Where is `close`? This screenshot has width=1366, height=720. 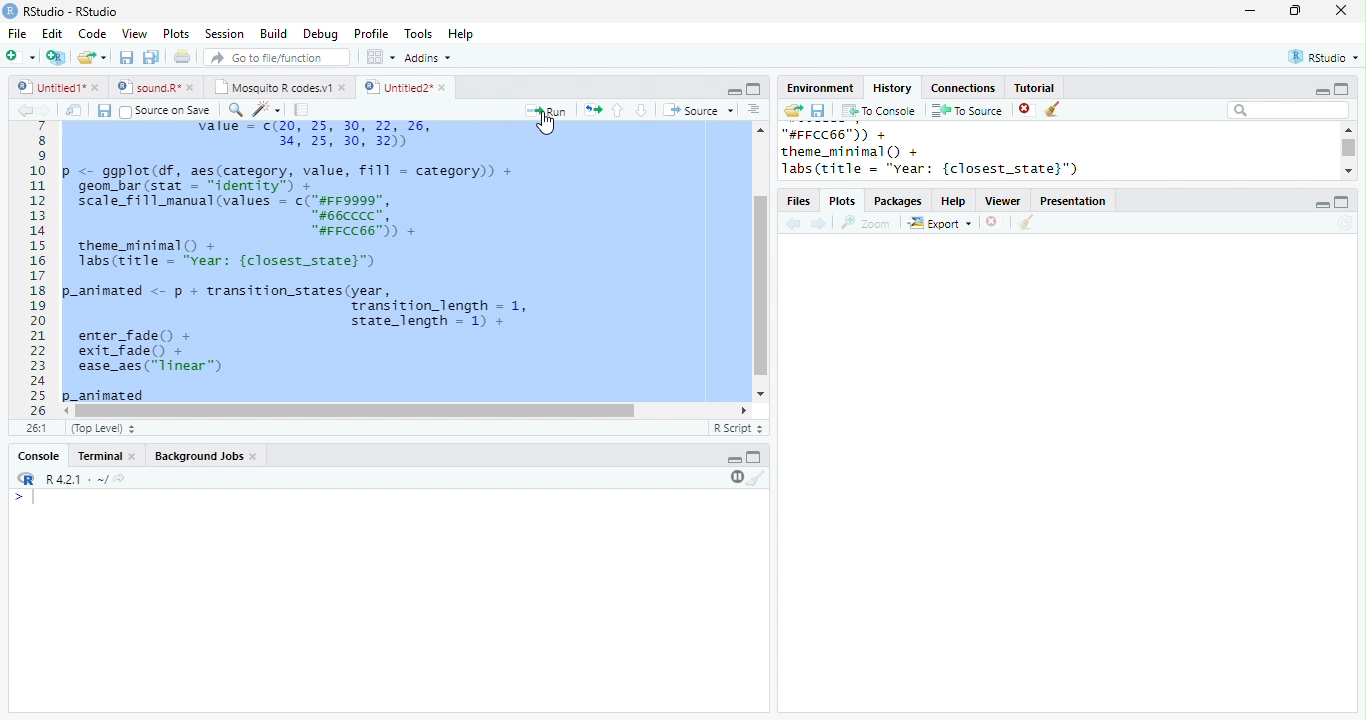 close is located at coordinates (134, 457).